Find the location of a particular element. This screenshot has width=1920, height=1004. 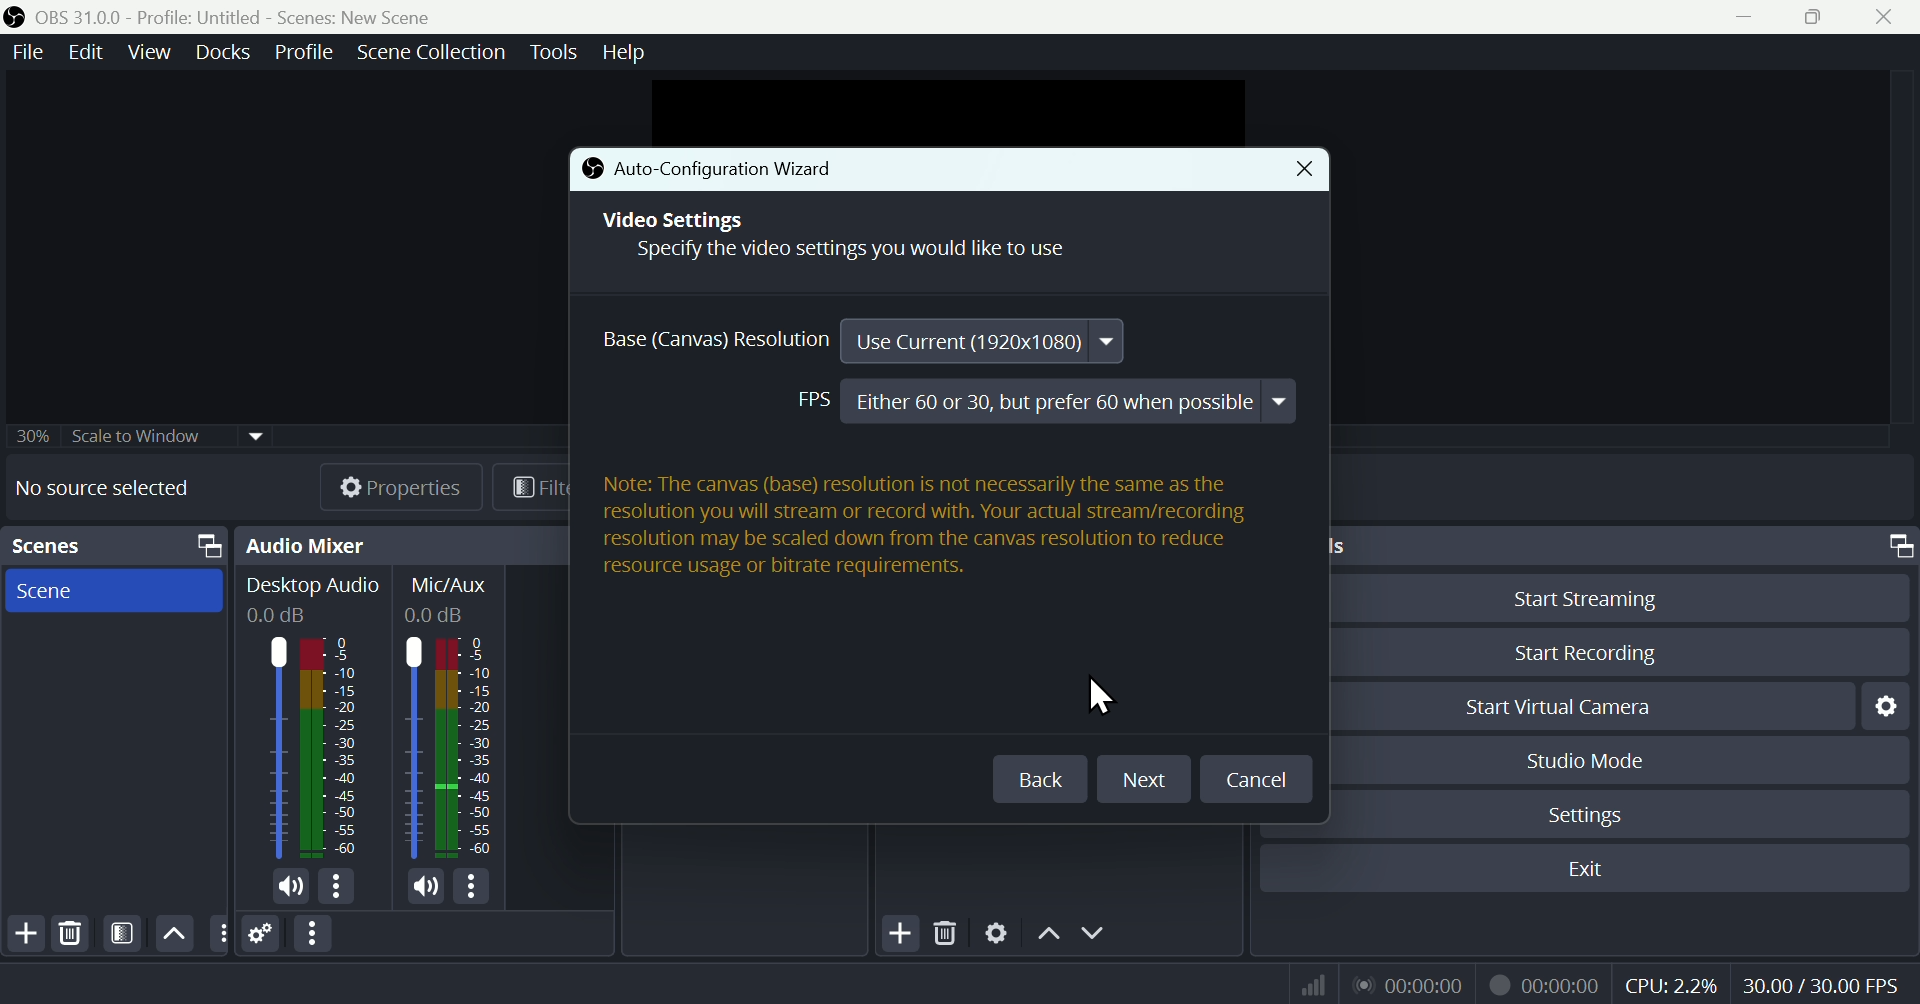

Settings is located at coordinates (997, 930).